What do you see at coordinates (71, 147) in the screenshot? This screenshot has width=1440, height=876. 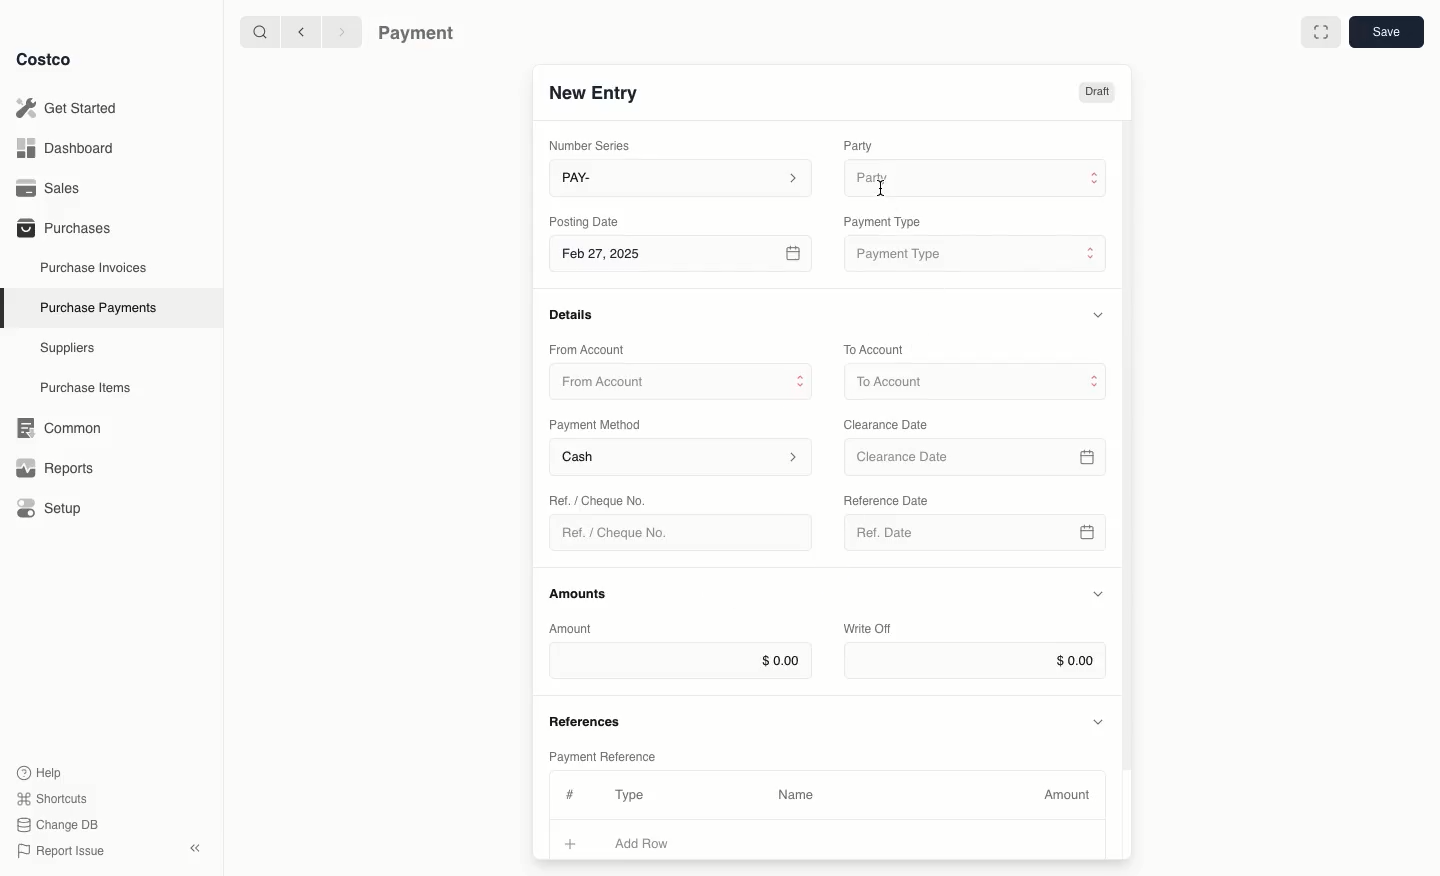 I see `Dashboard` at bounding box center [71, 147].